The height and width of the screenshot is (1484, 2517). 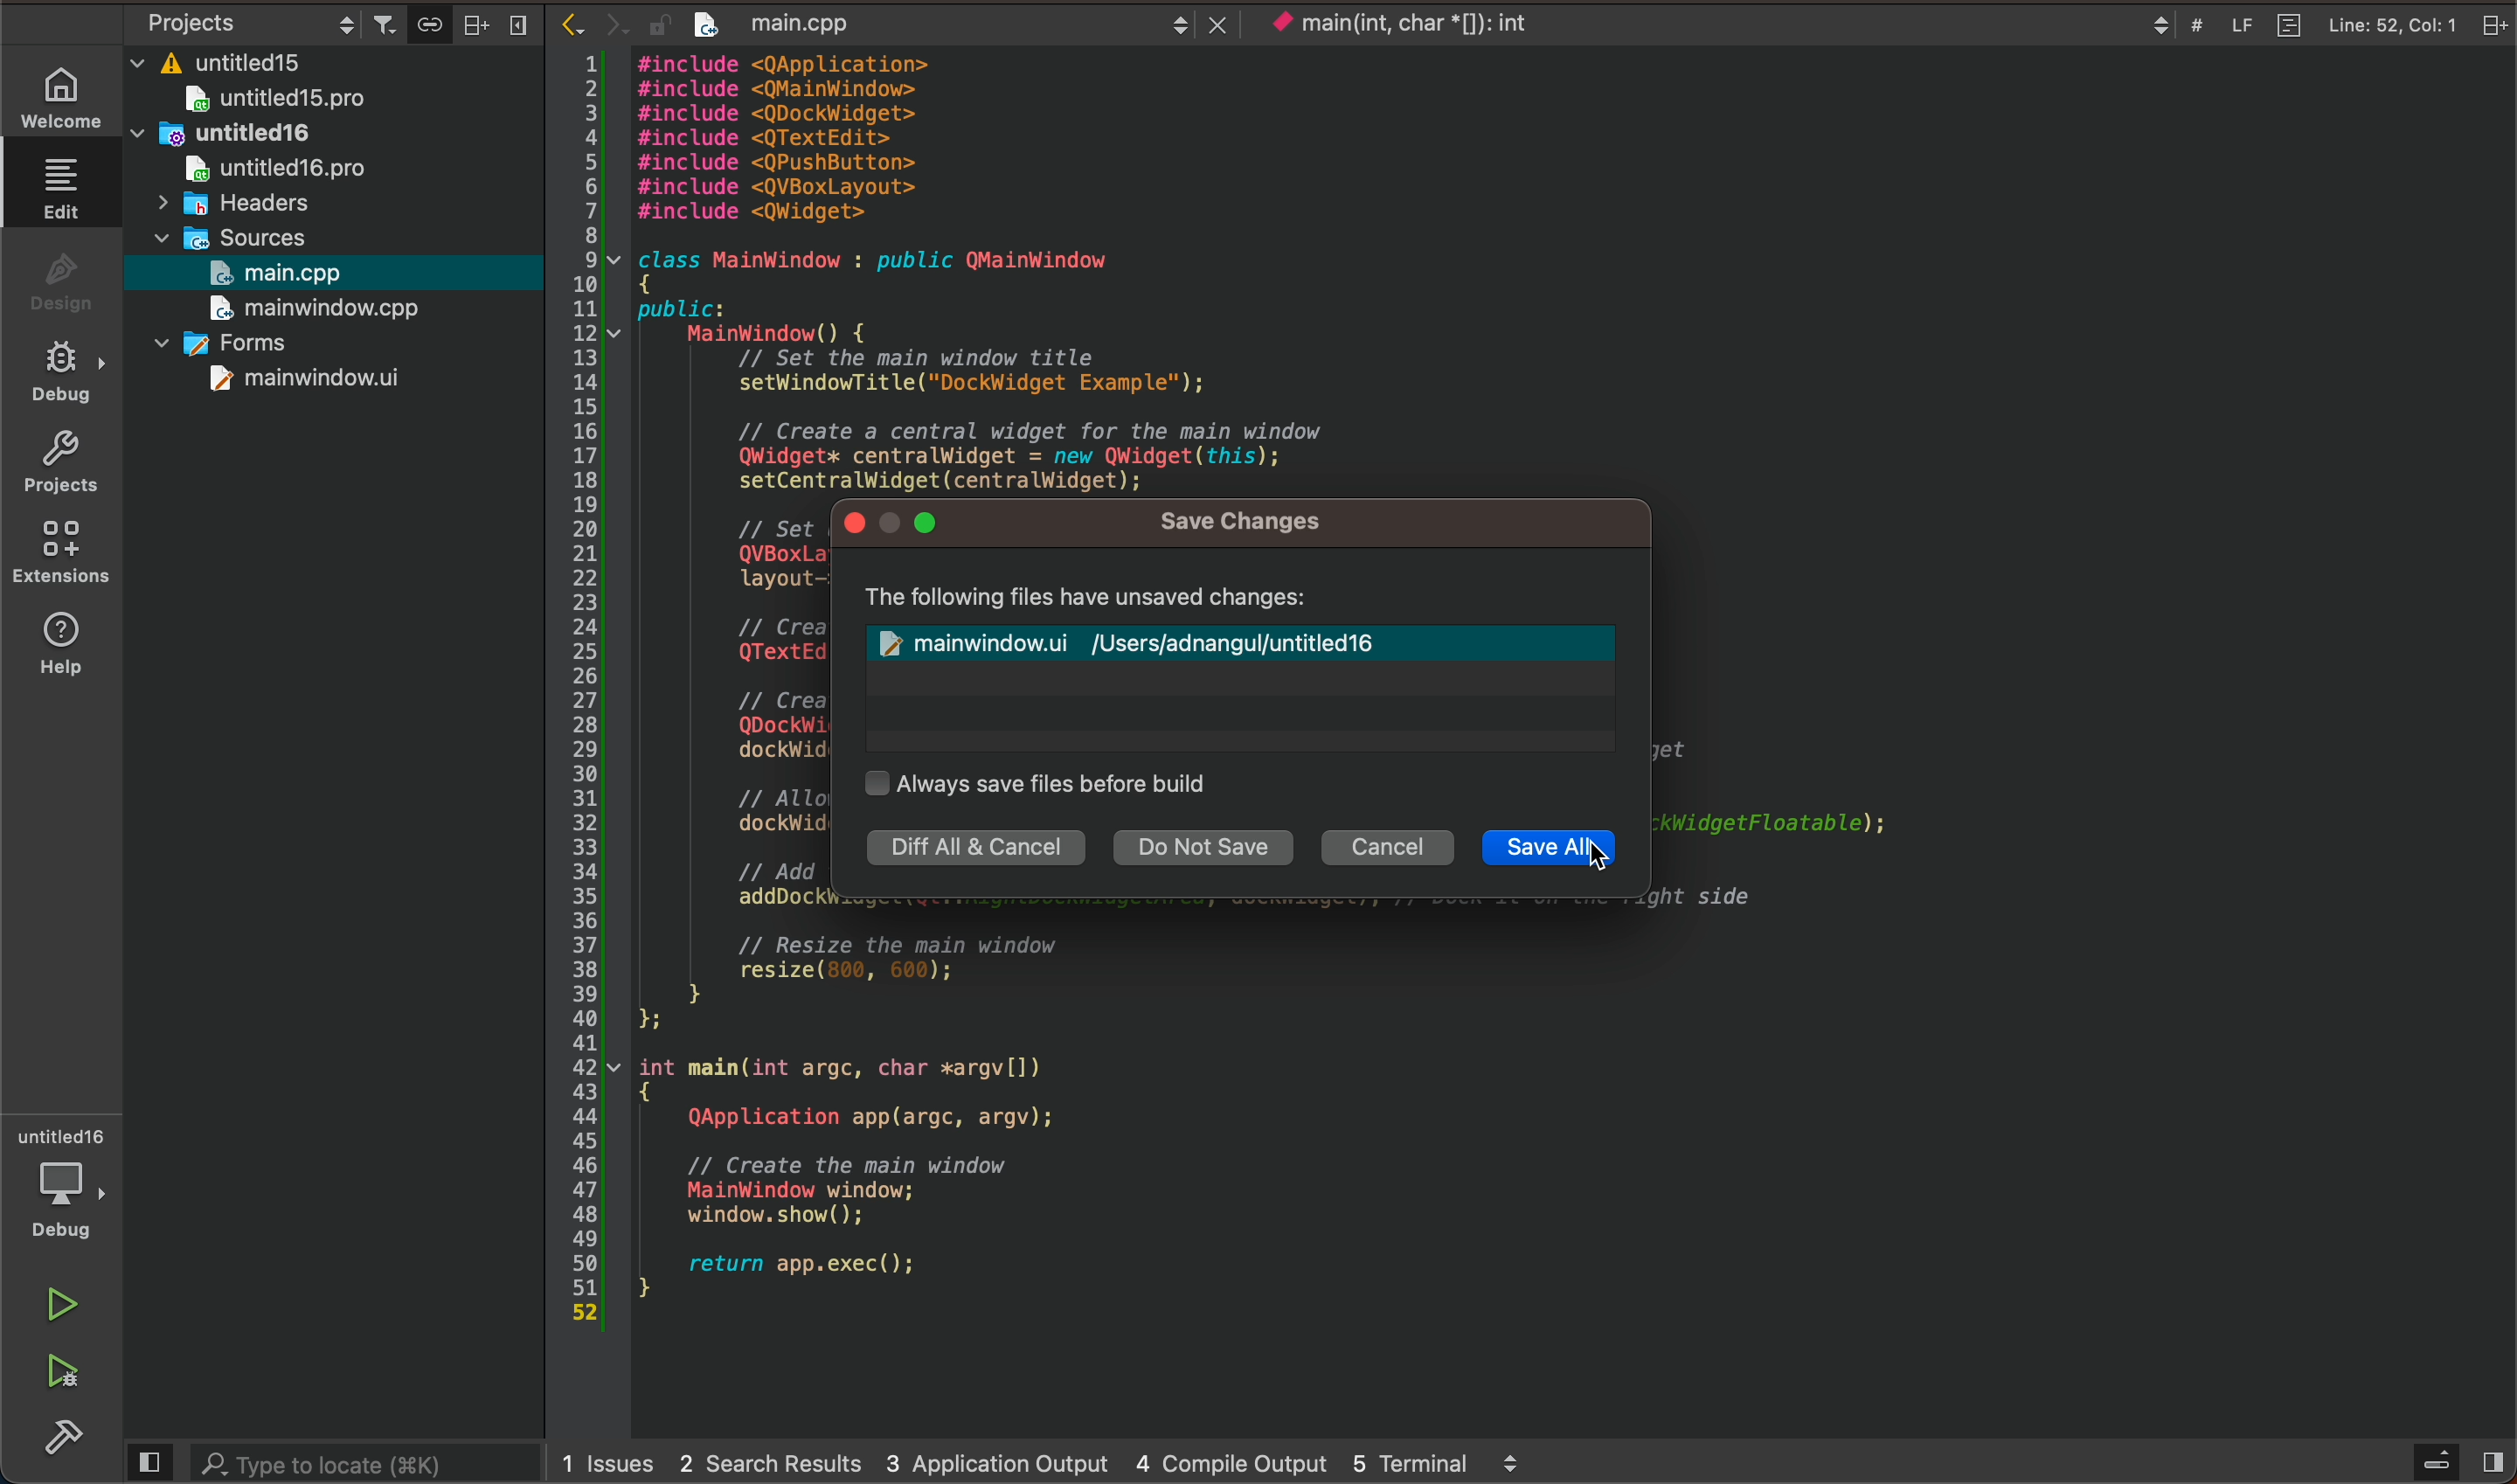 What do you see at coordinates (1049, 787) in the screenshot?
I see `auto save` at bounding box center [1049, 787].